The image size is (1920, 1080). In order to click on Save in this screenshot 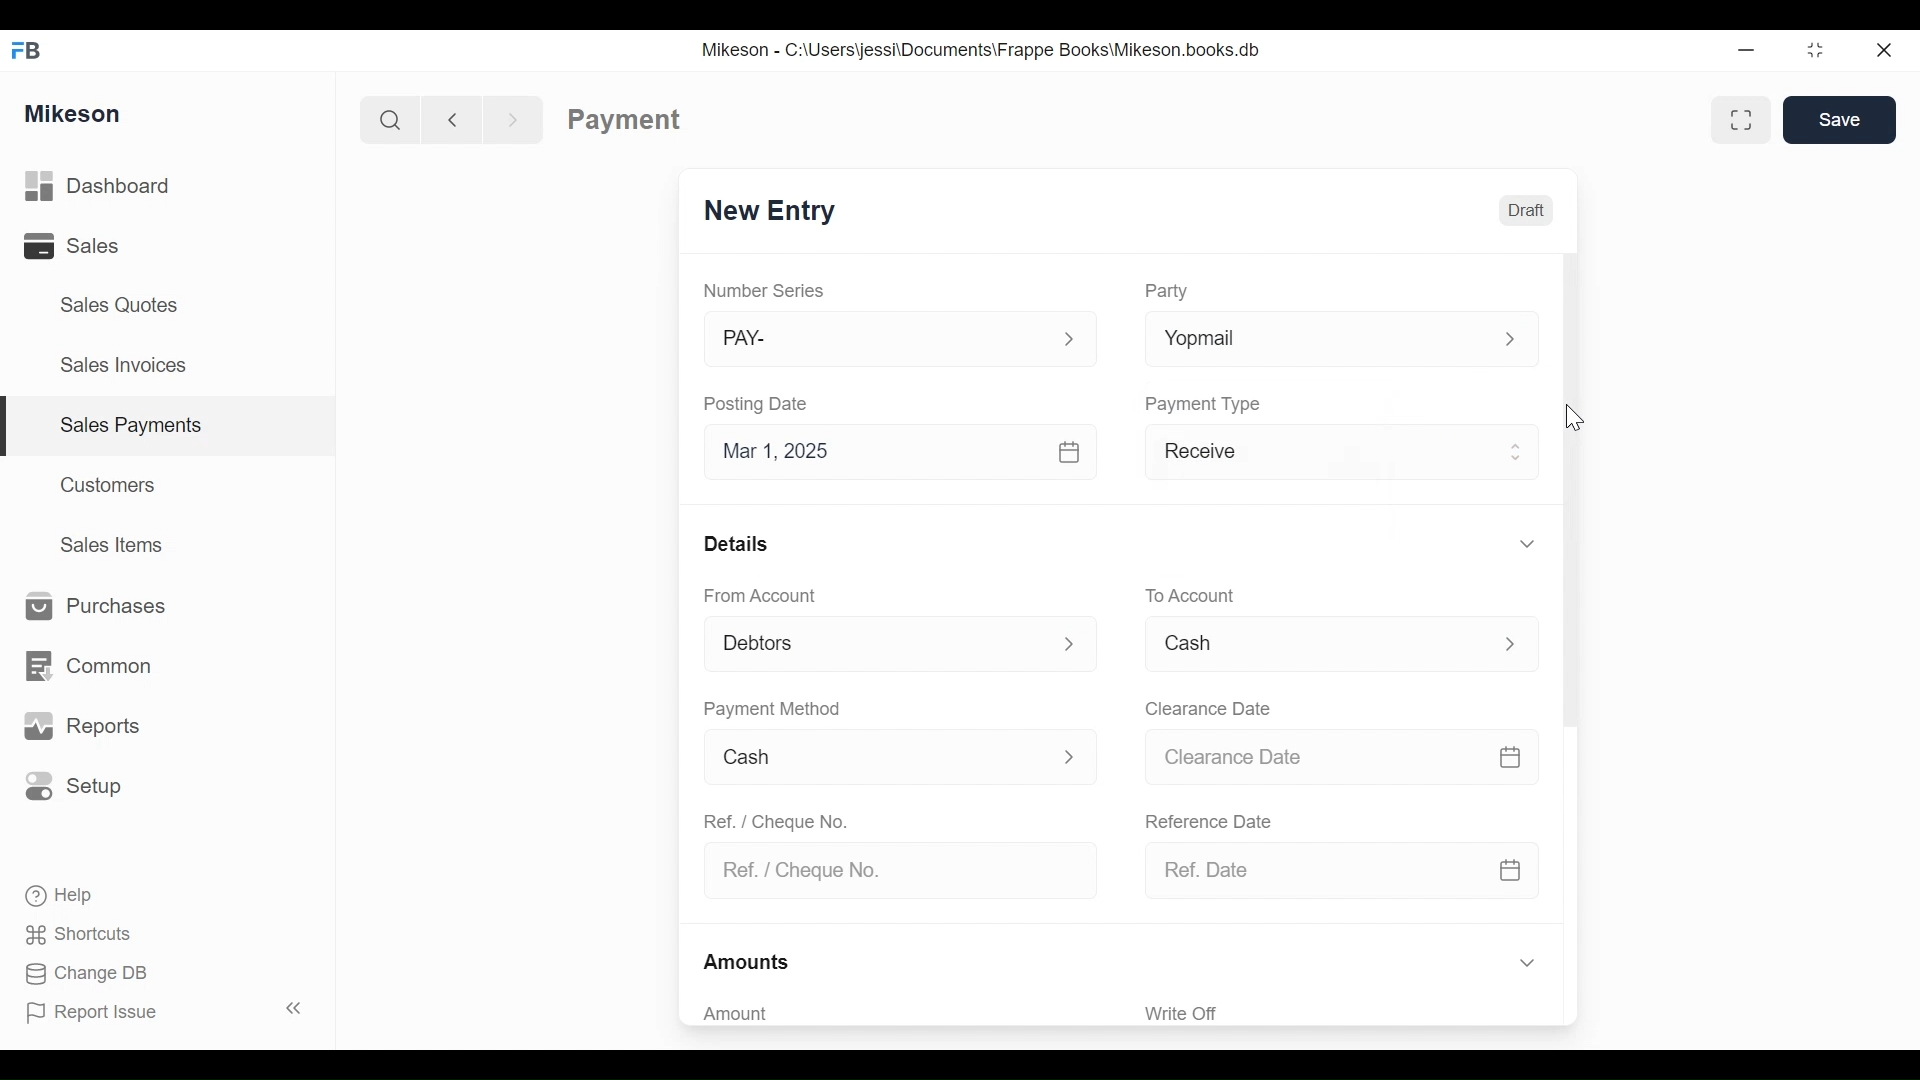, I will do `click(1843, 121)`.